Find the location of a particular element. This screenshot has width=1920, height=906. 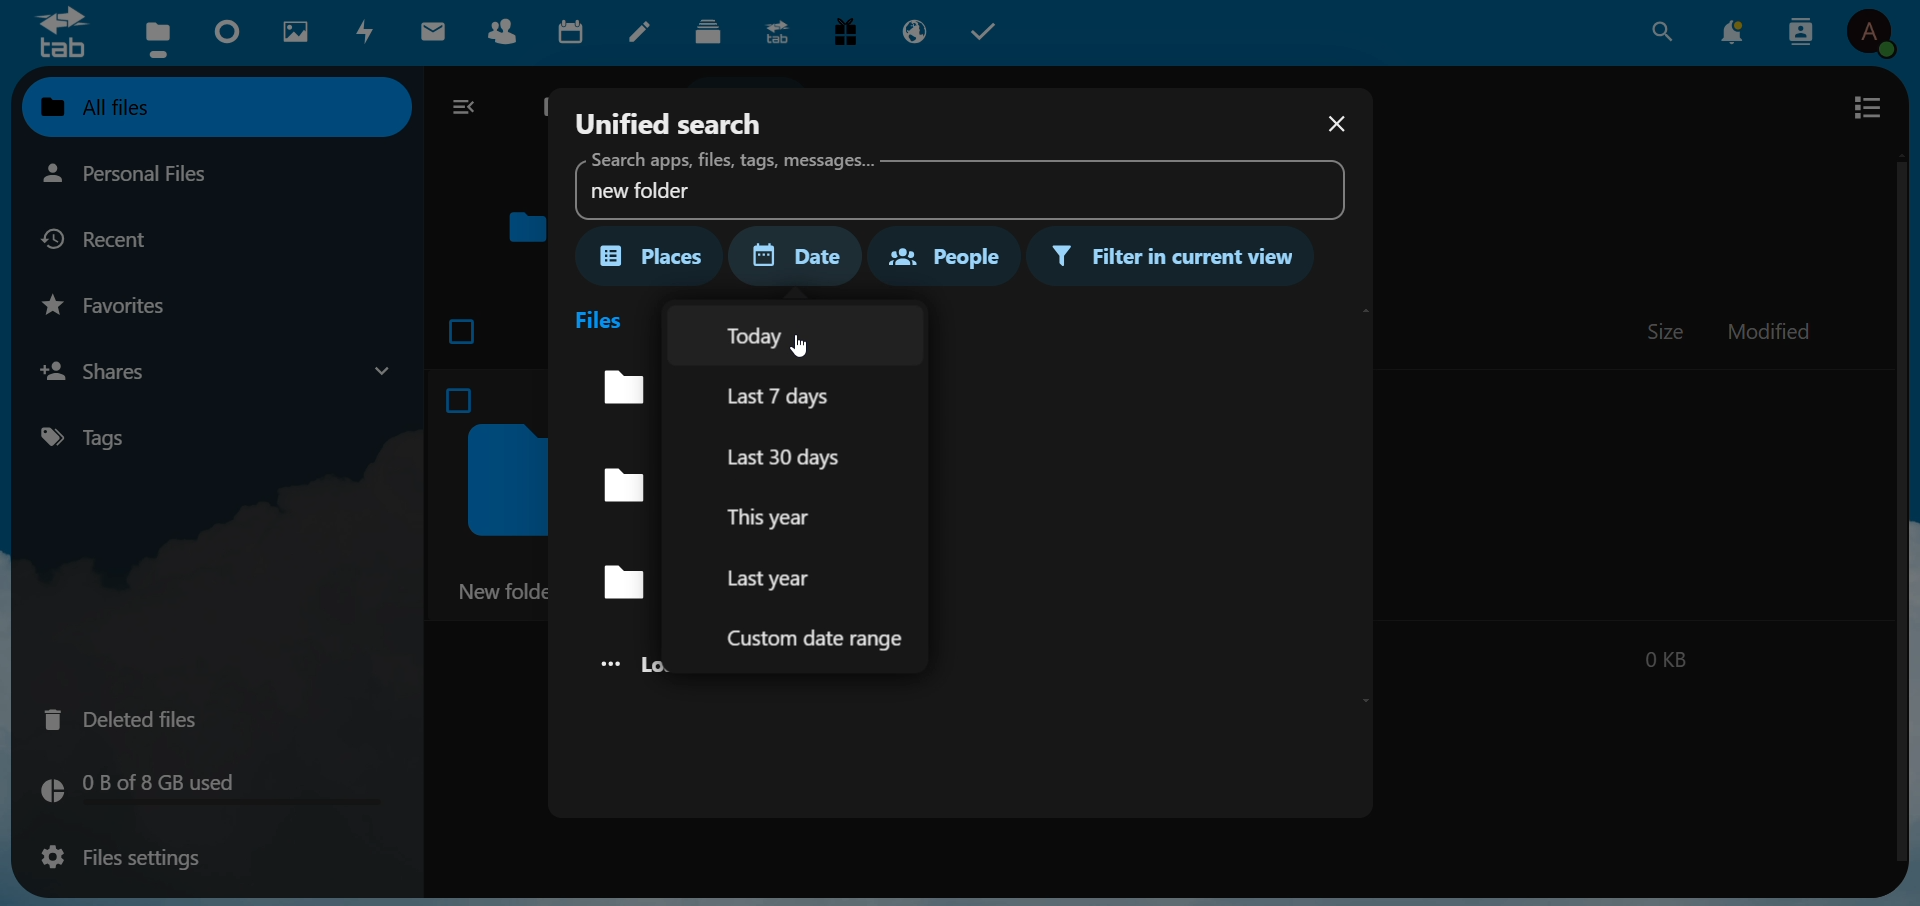

email hosting is located at coordinates (917, 30).